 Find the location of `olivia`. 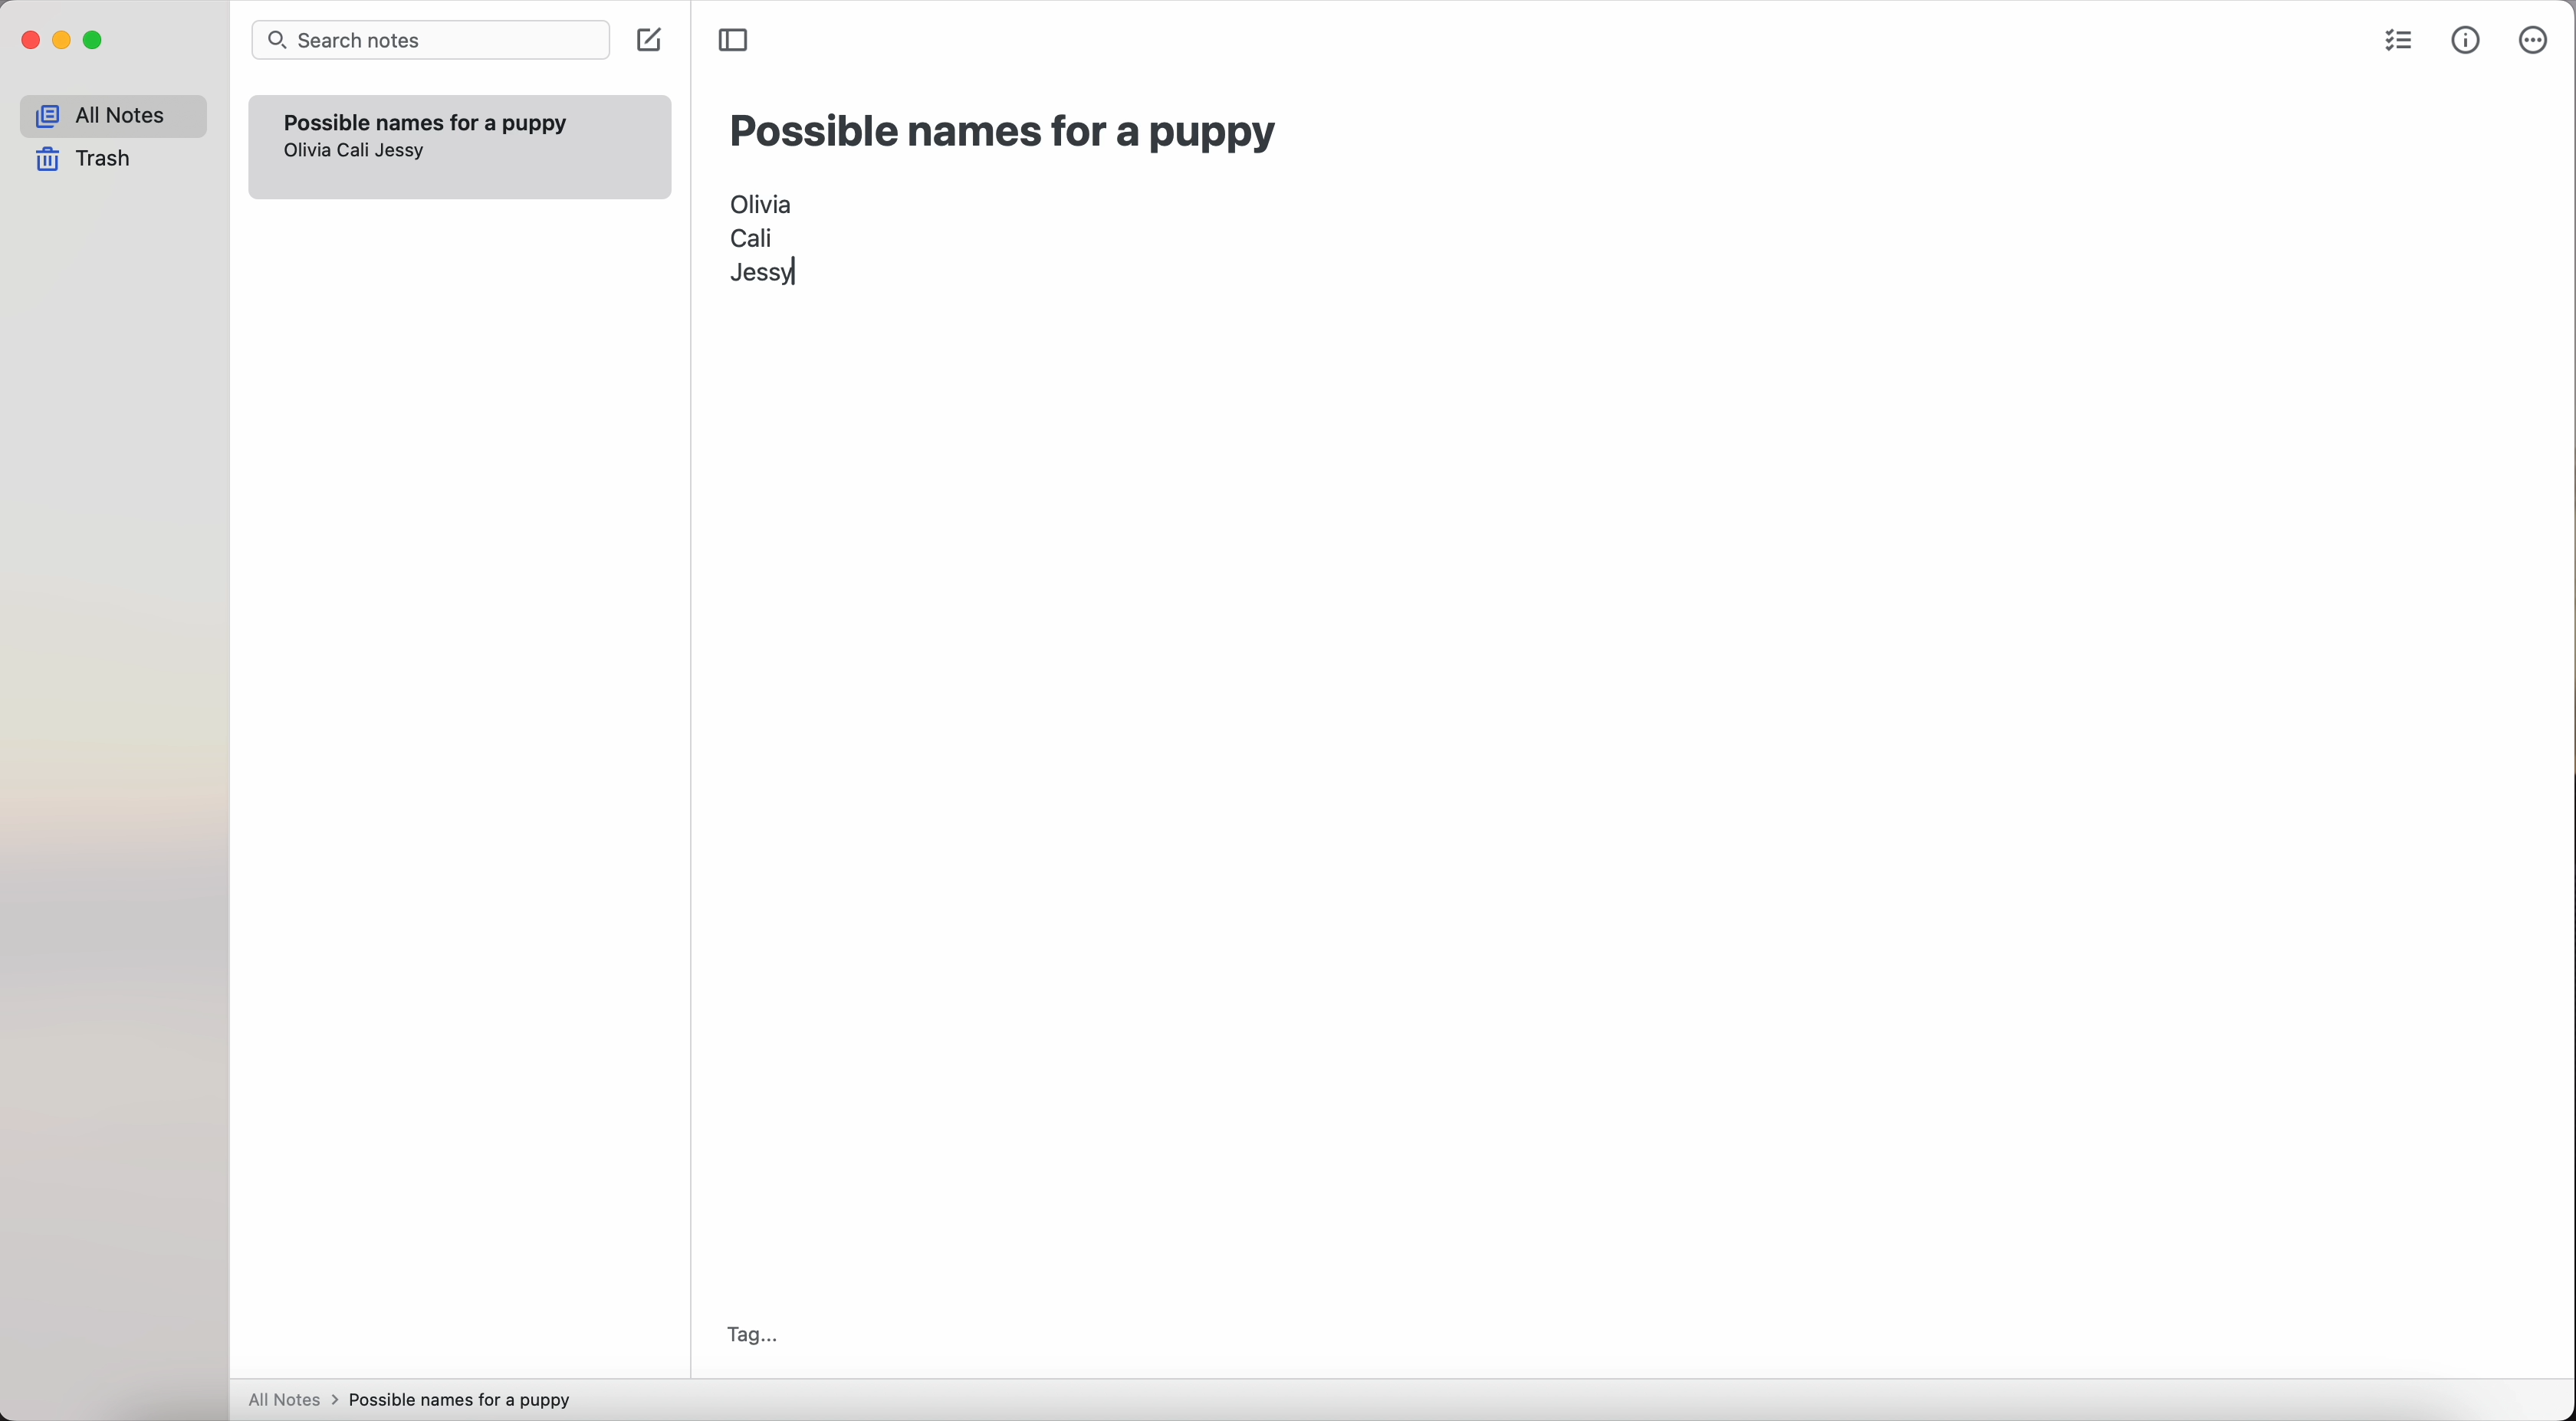

olivia is located at coordinates (309, 151).